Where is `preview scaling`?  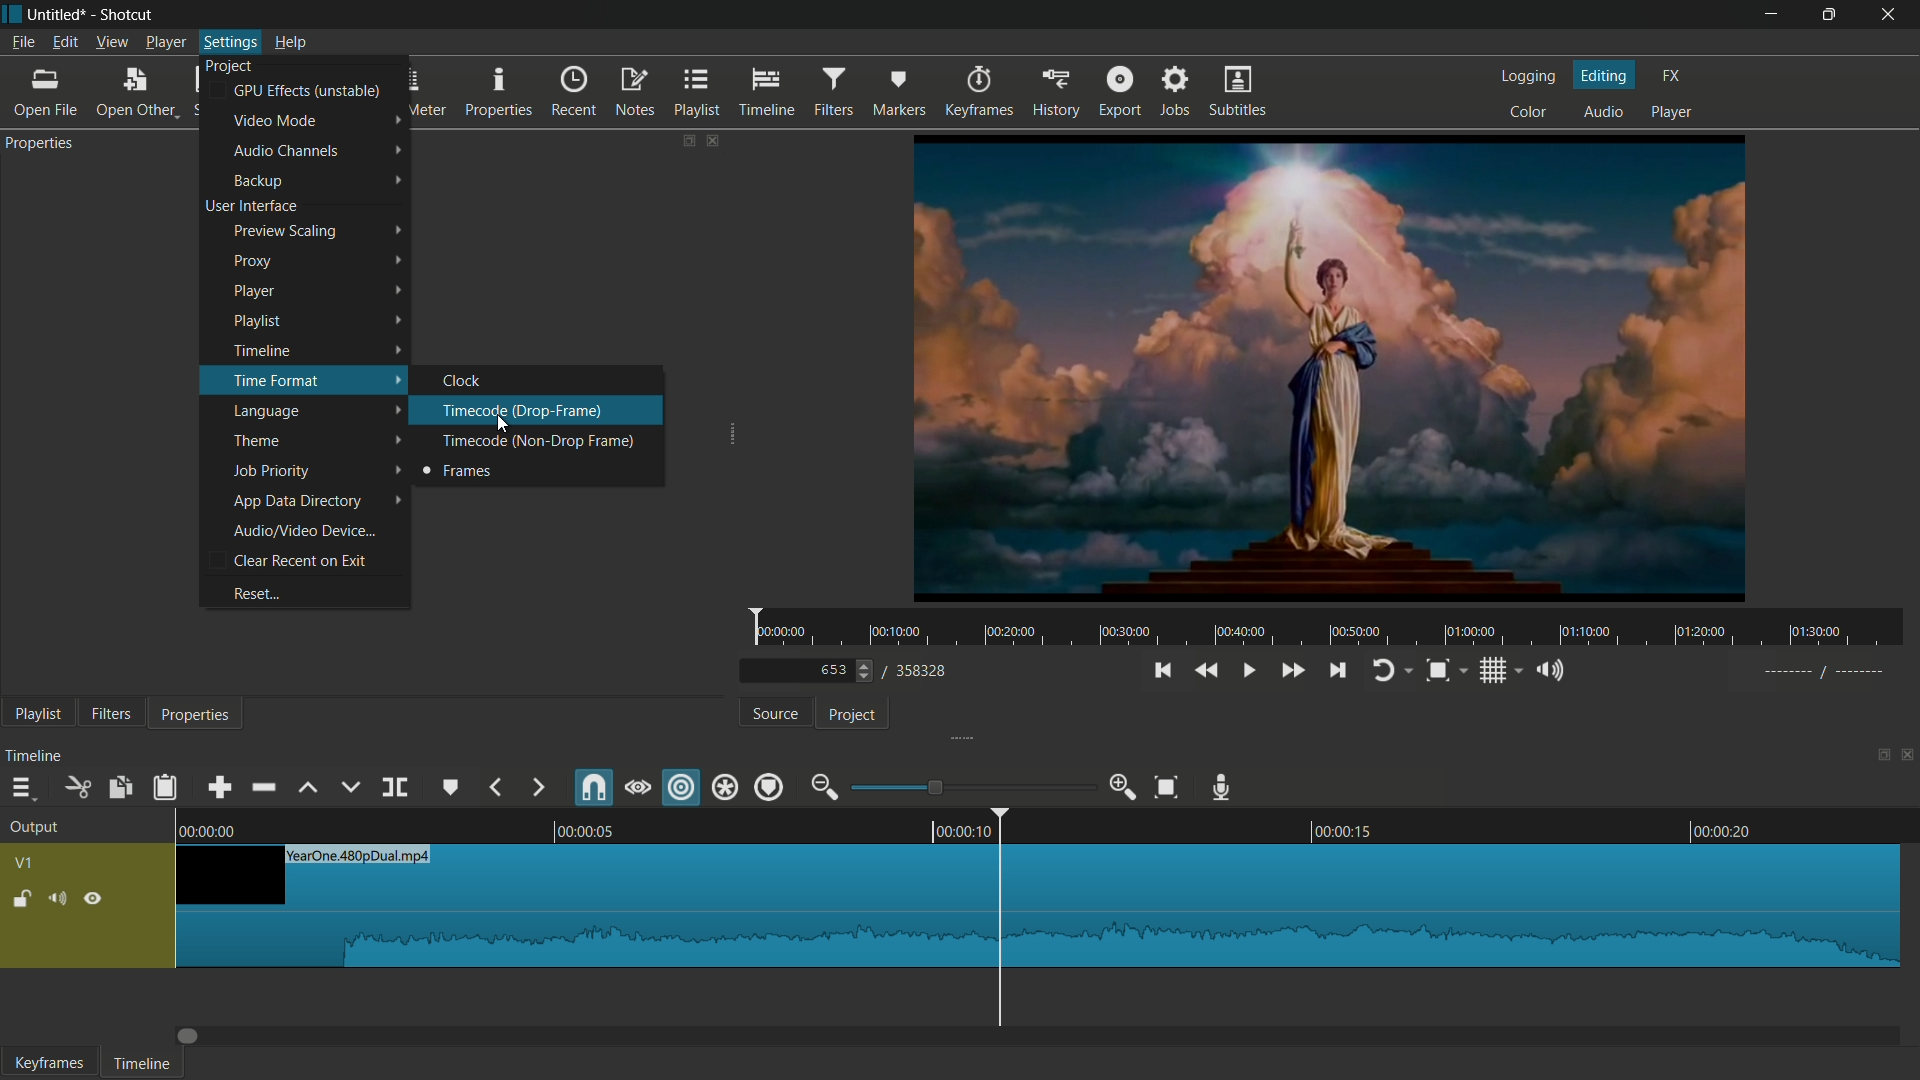
preview scaling is located at coordinates (284, 233).